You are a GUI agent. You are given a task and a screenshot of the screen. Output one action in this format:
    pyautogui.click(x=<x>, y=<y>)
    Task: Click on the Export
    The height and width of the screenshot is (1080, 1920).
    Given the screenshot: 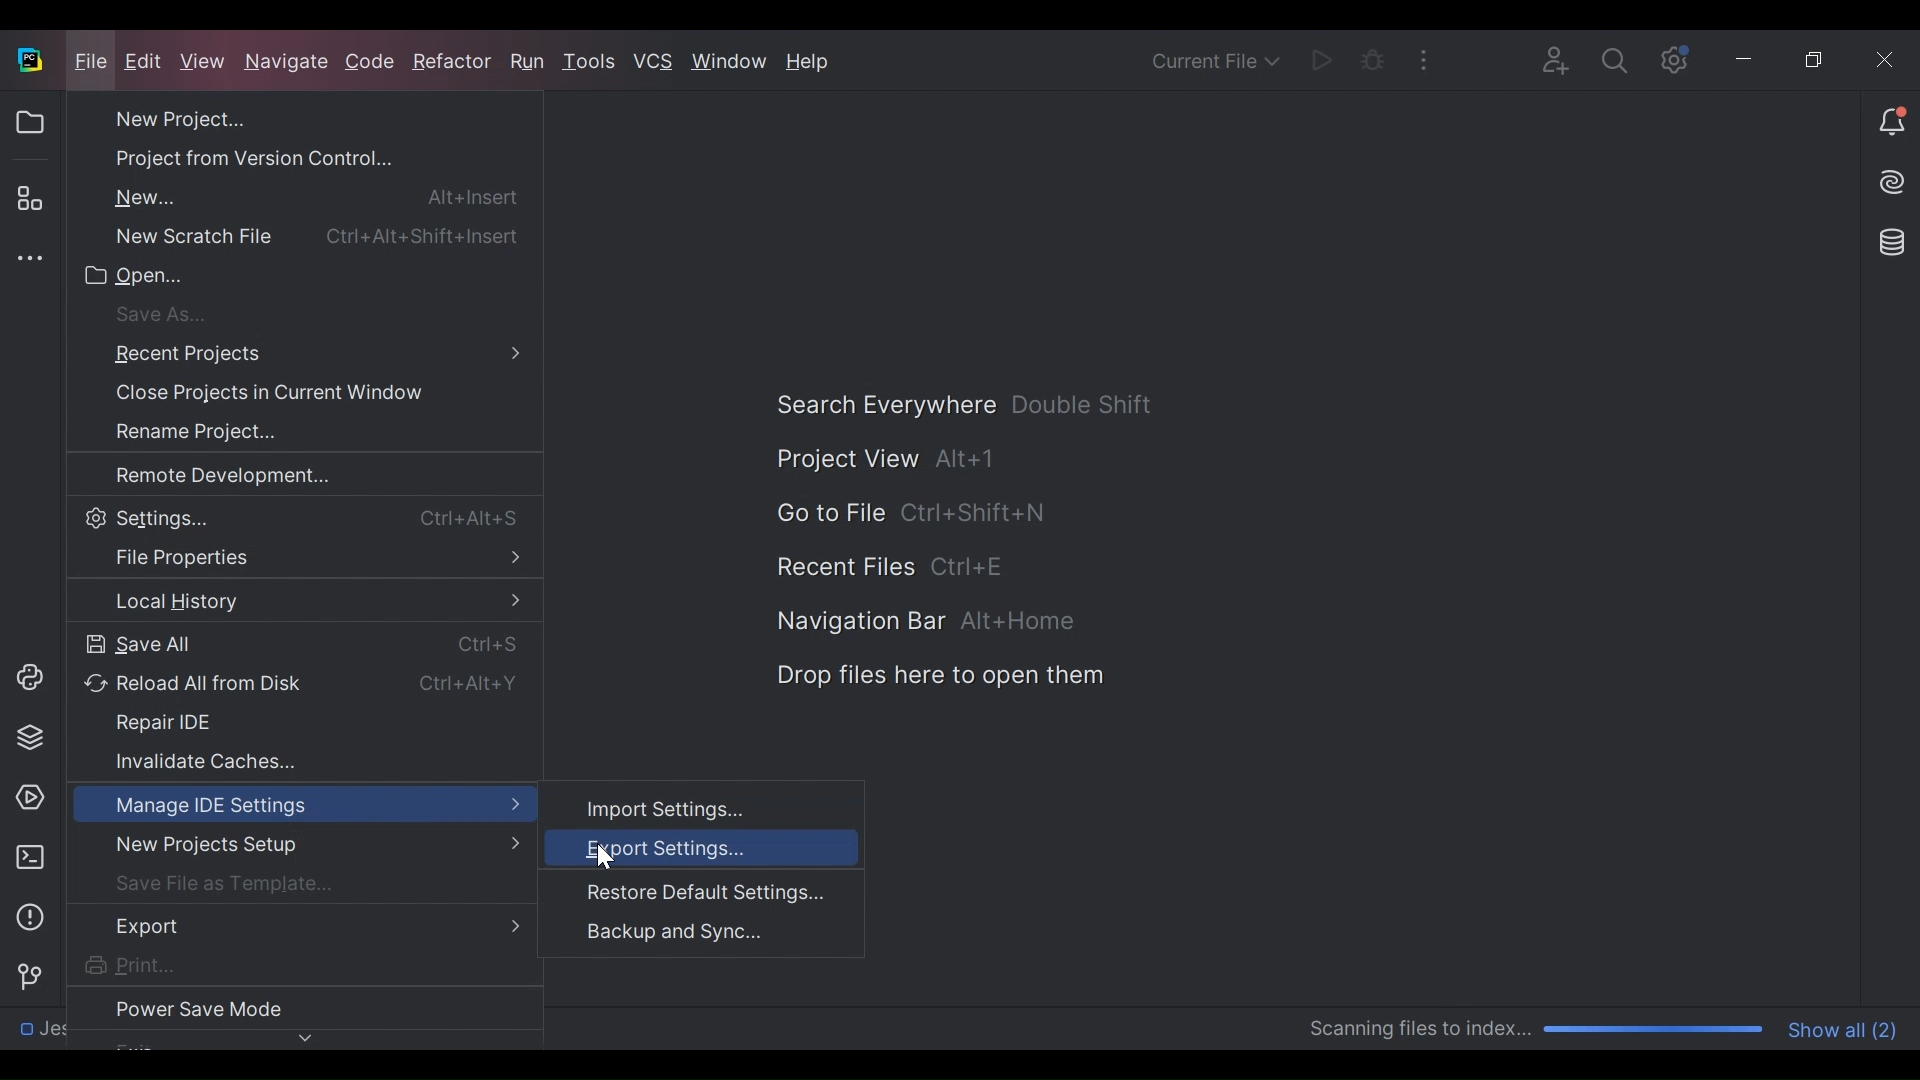 What is the action you would take?
    pyautogui.click(x=294, y=927)
    